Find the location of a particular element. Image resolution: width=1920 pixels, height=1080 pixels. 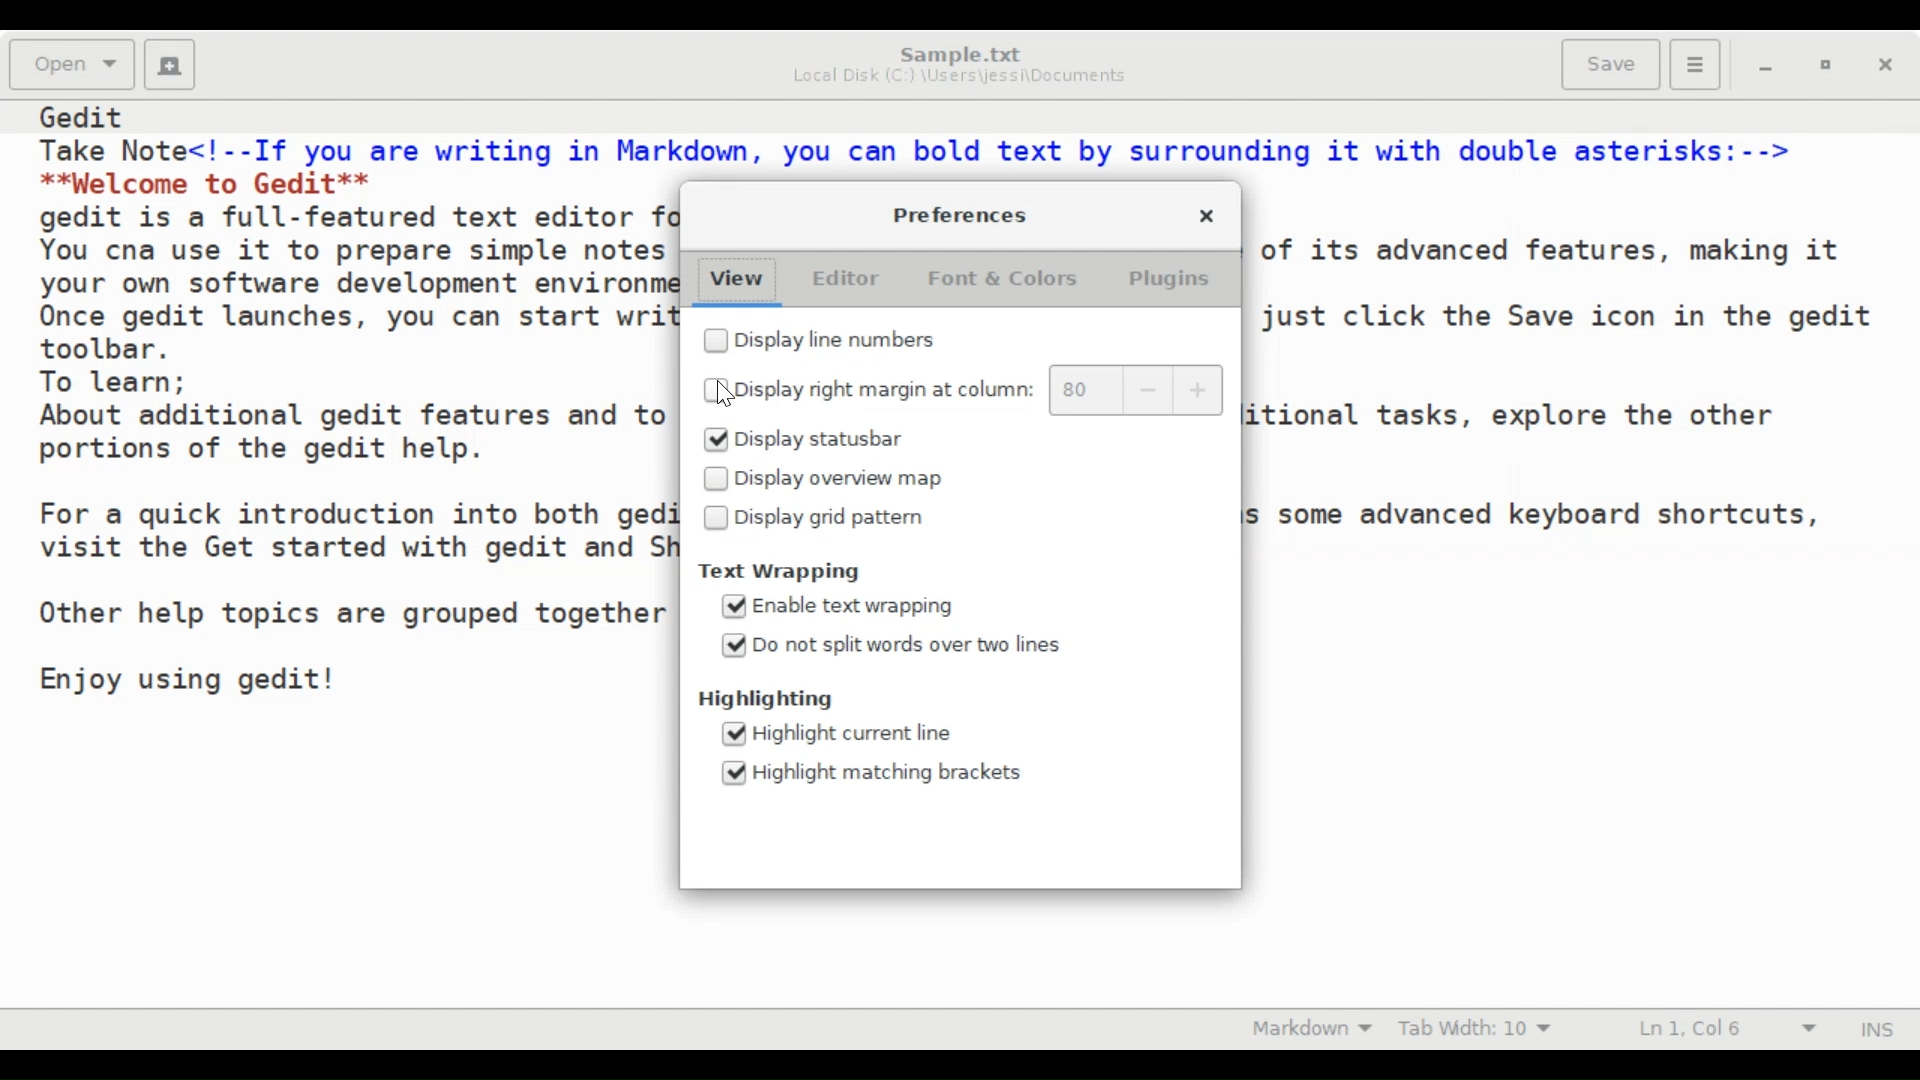

close is located at coordinates (1885, 67).